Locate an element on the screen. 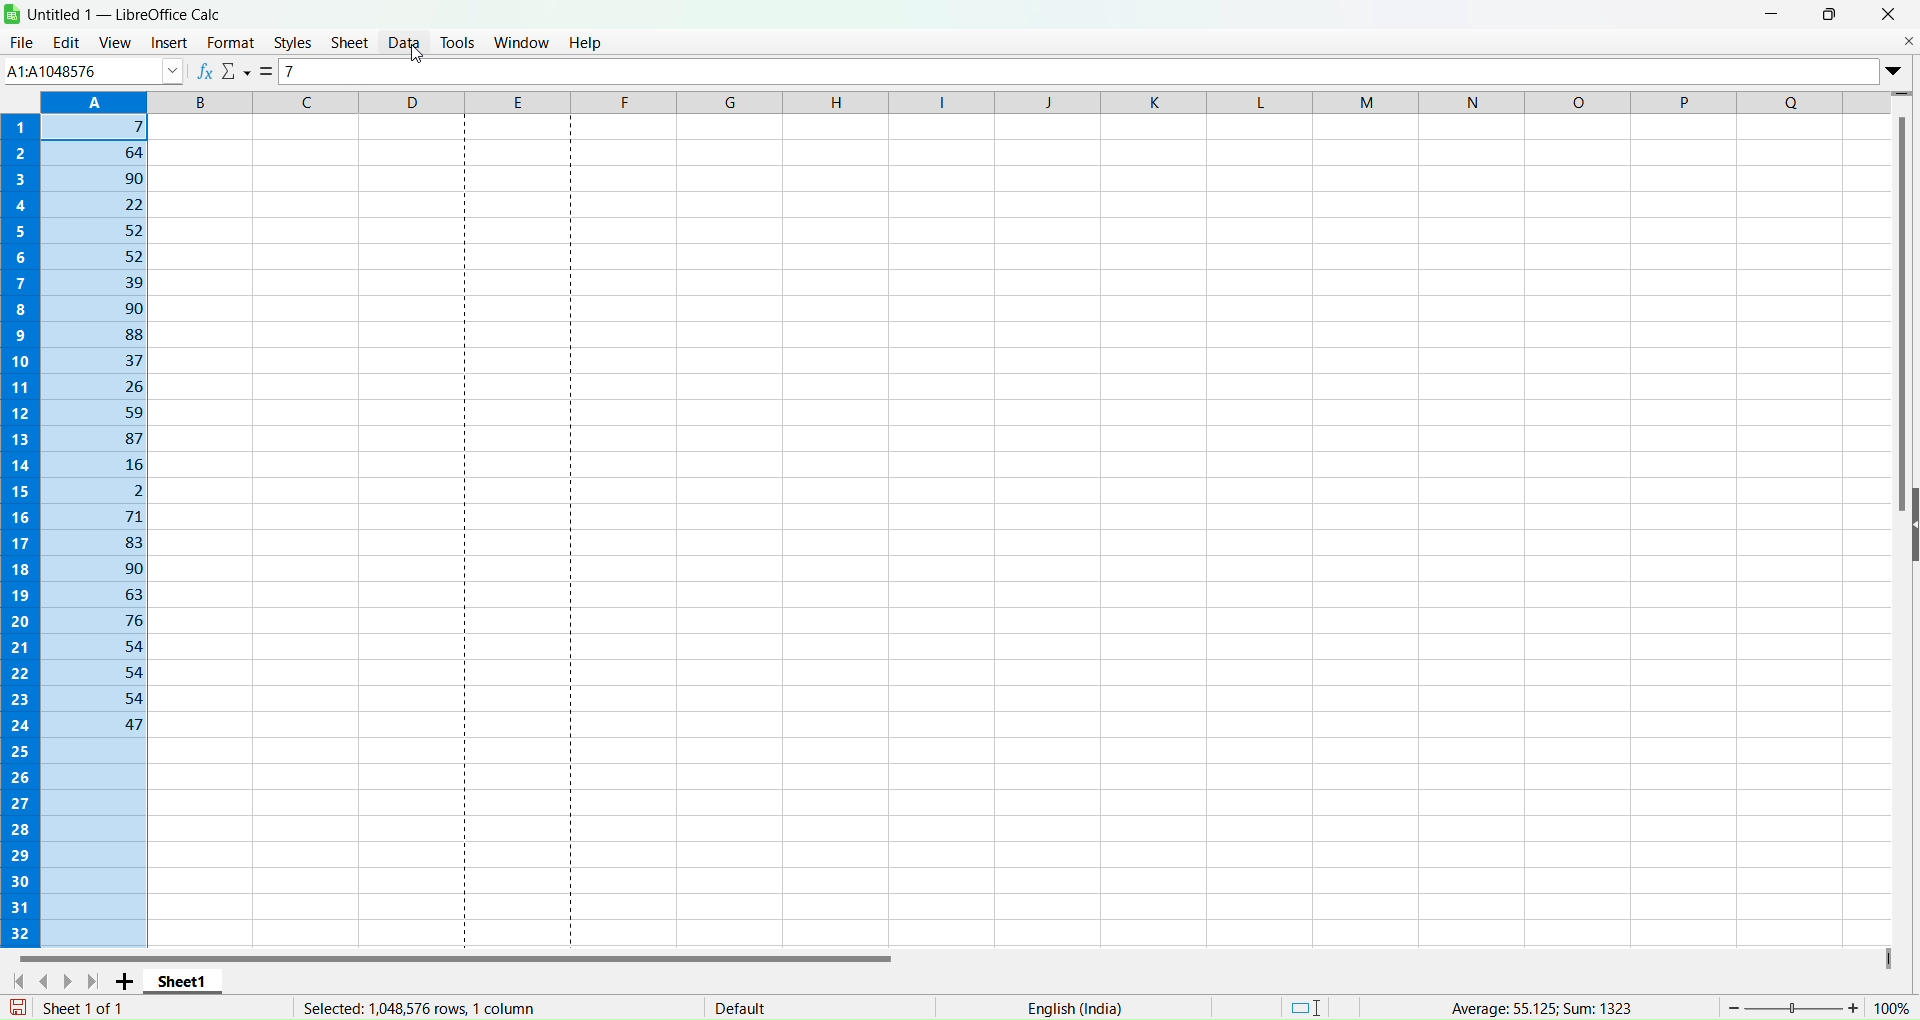 The width and height of the screenshot is (1920, 1020). Column Labels is located at coordinates (962, 99).